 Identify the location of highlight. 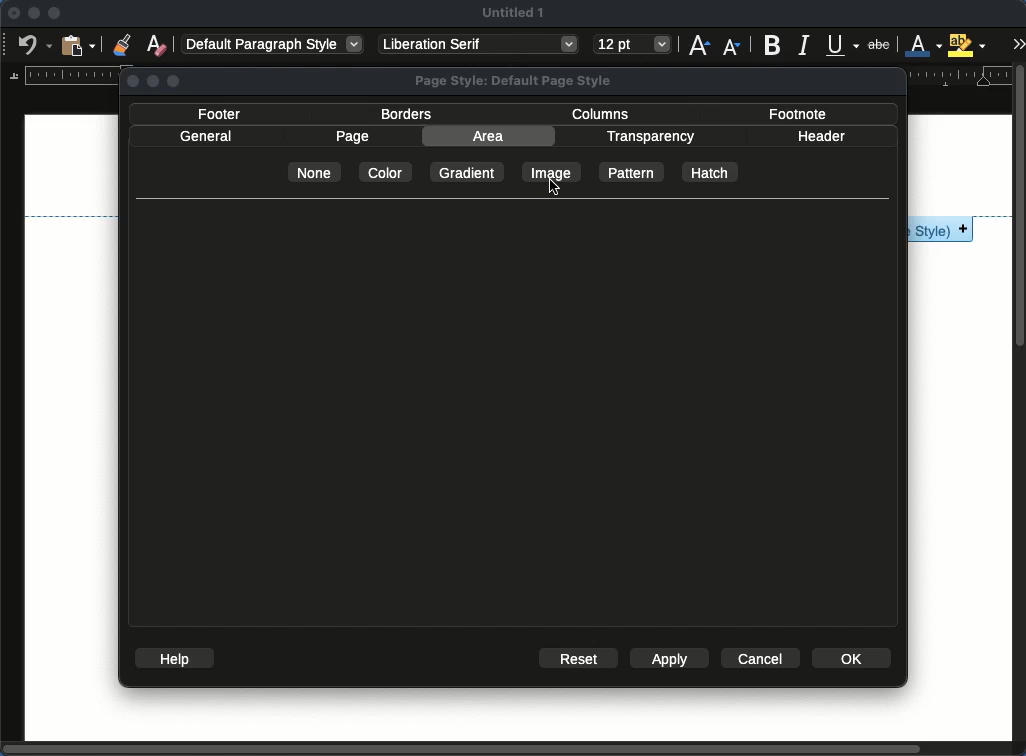
(966, 45).